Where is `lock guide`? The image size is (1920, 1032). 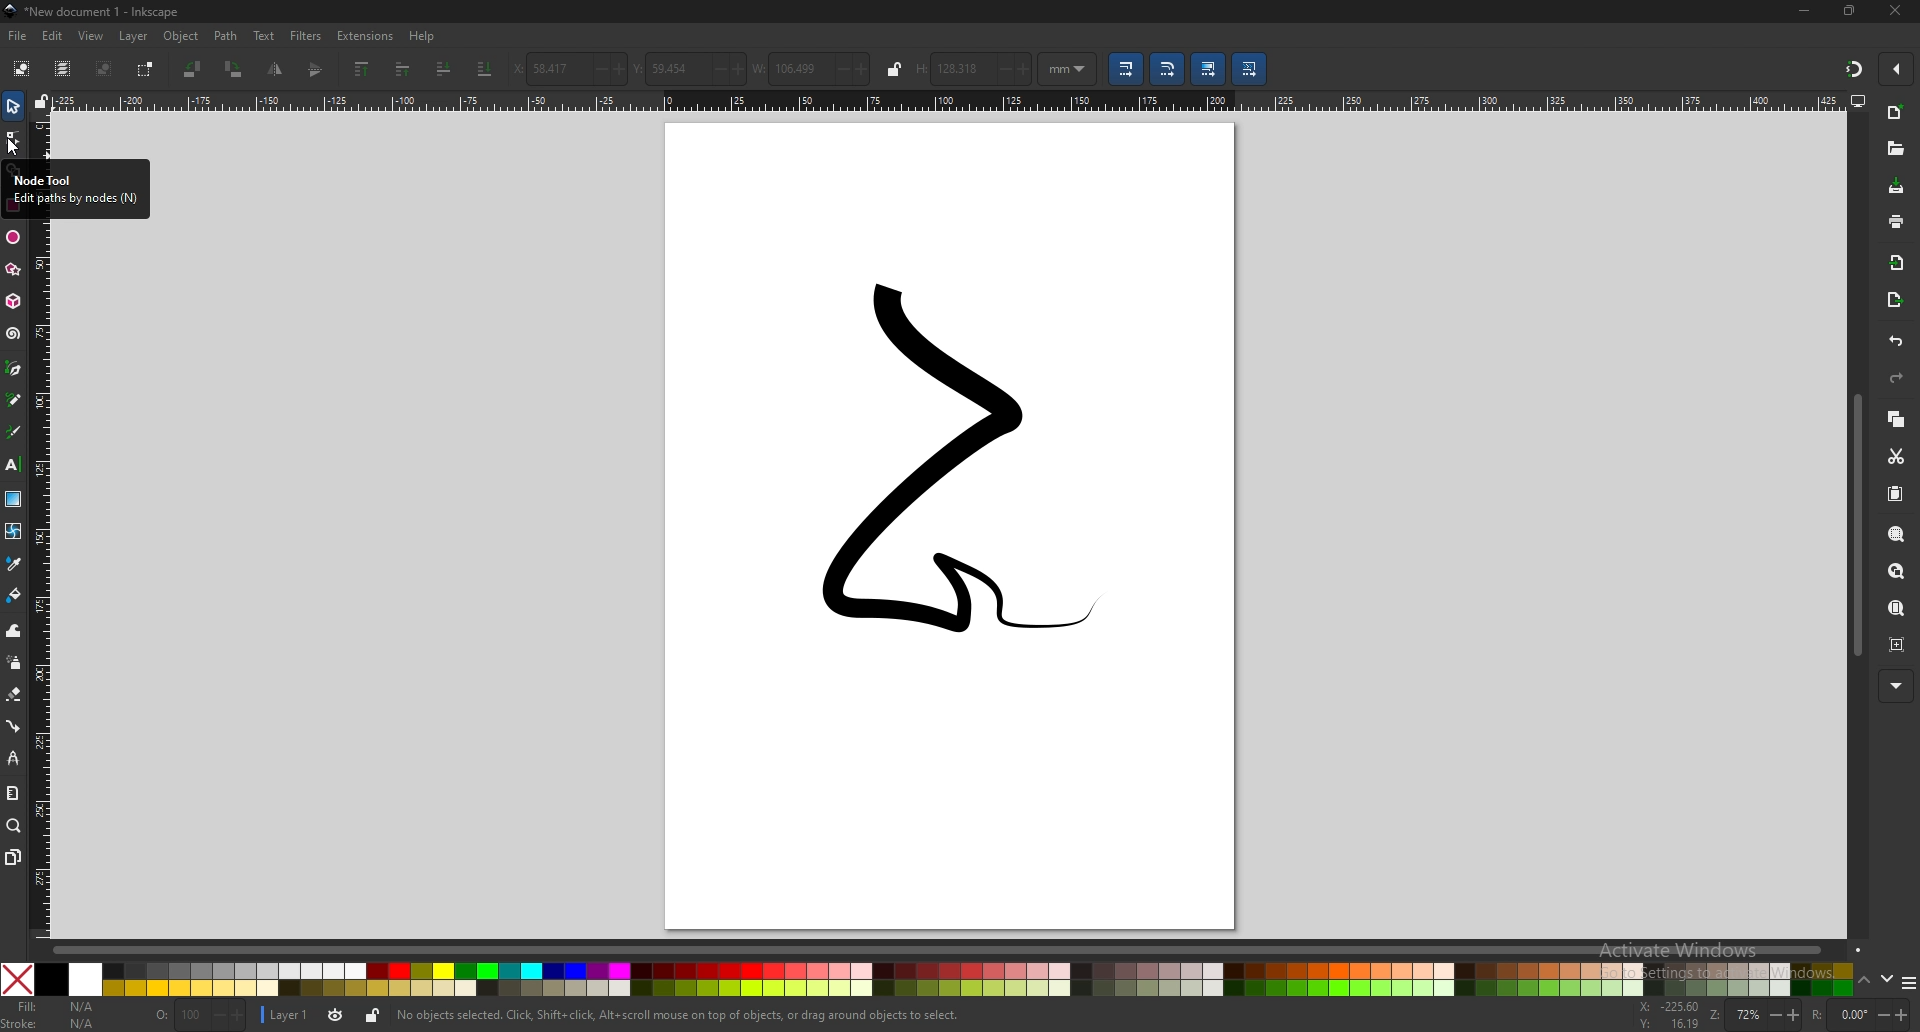
lock guide is located at coordinates (40, 101).